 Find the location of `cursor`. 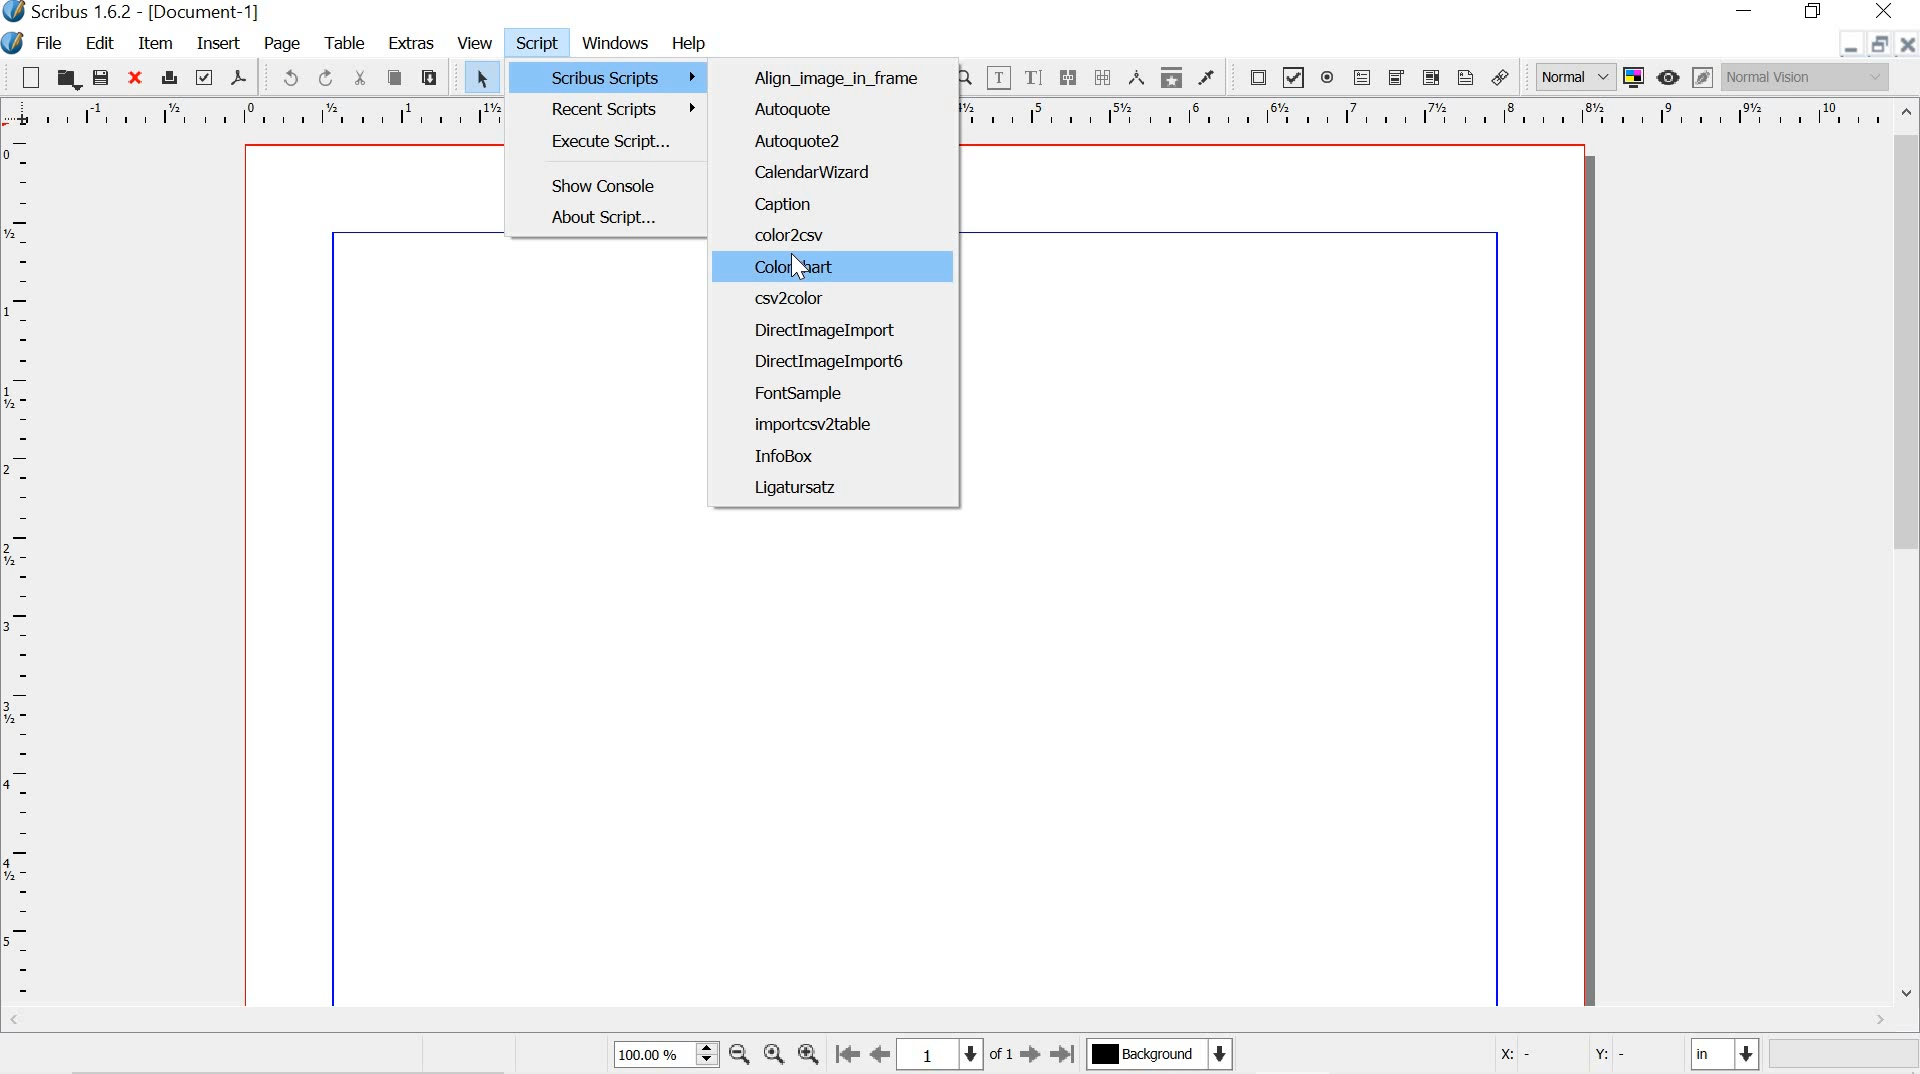

cursor is located at coordinates (800, 266).